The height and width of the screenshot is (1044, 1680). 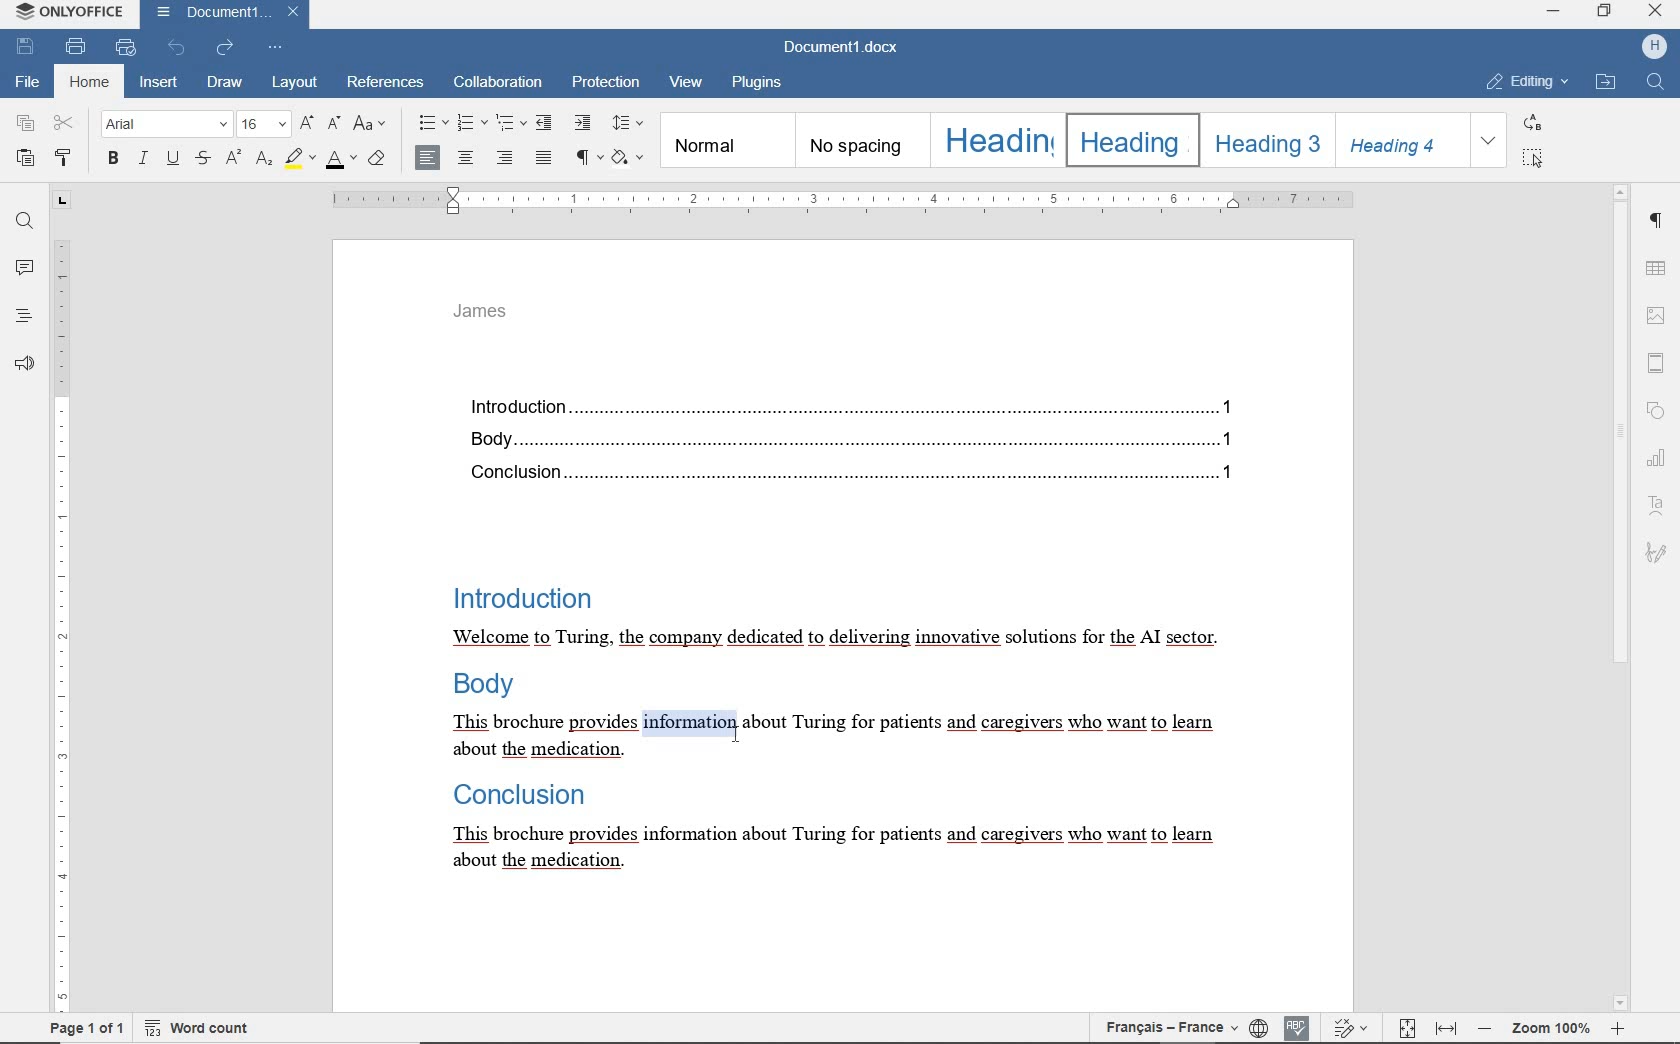 I want to click on COPY, so click(x=25, y=123).